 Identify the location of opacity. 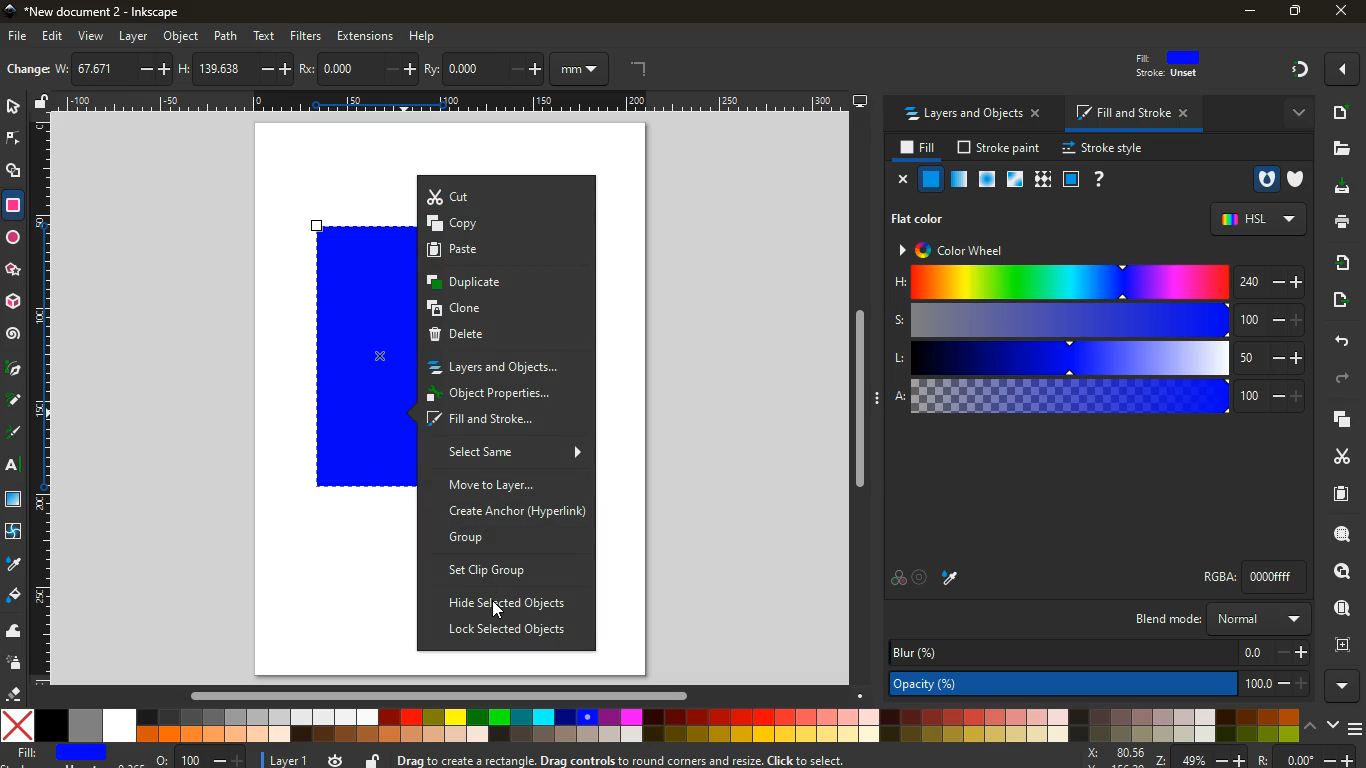
(959, 178).